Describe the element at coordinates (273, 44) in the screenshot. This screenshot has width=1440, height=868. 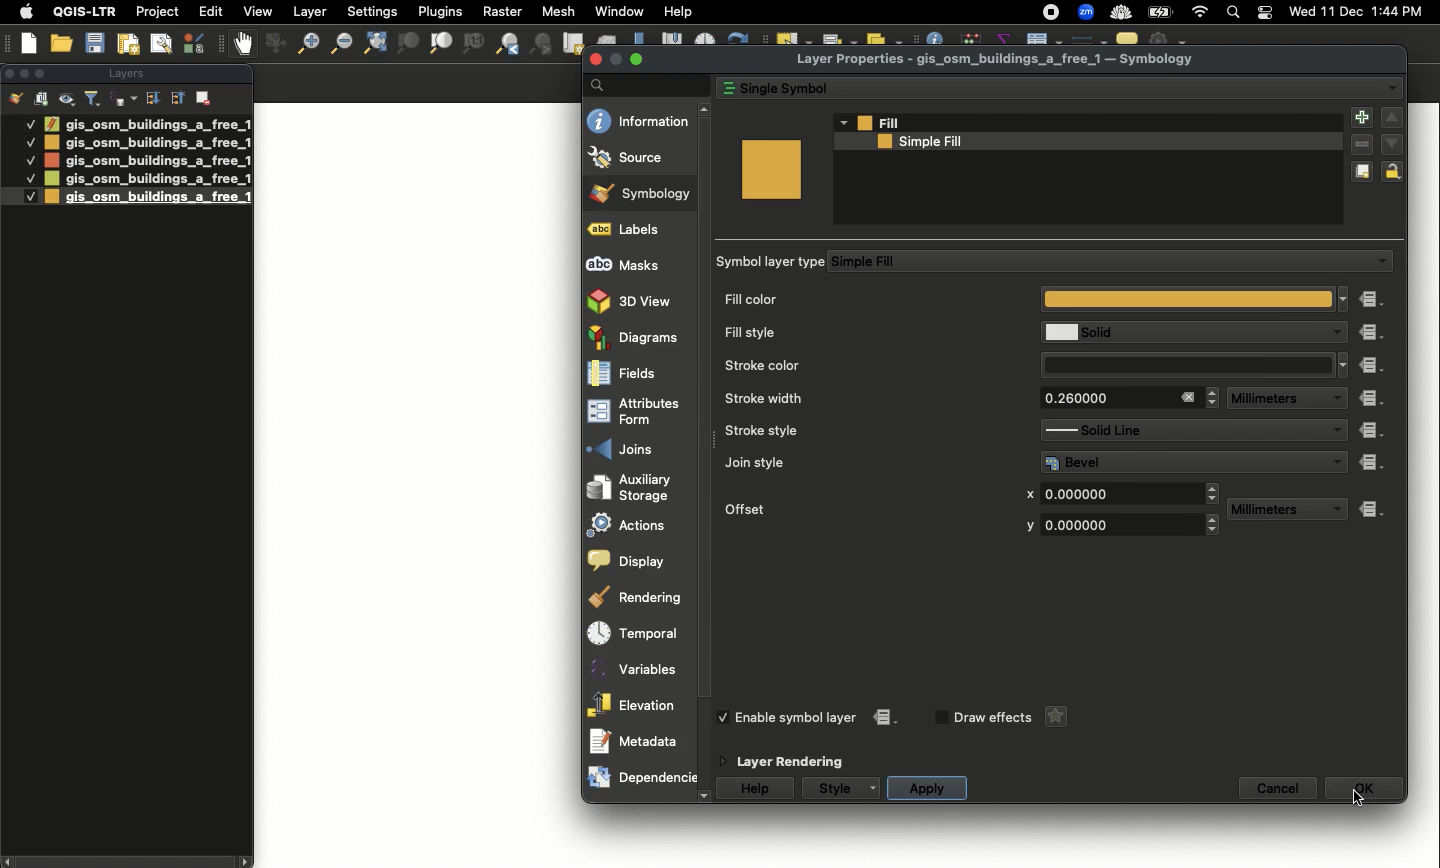
I see `Style manager` at that location.